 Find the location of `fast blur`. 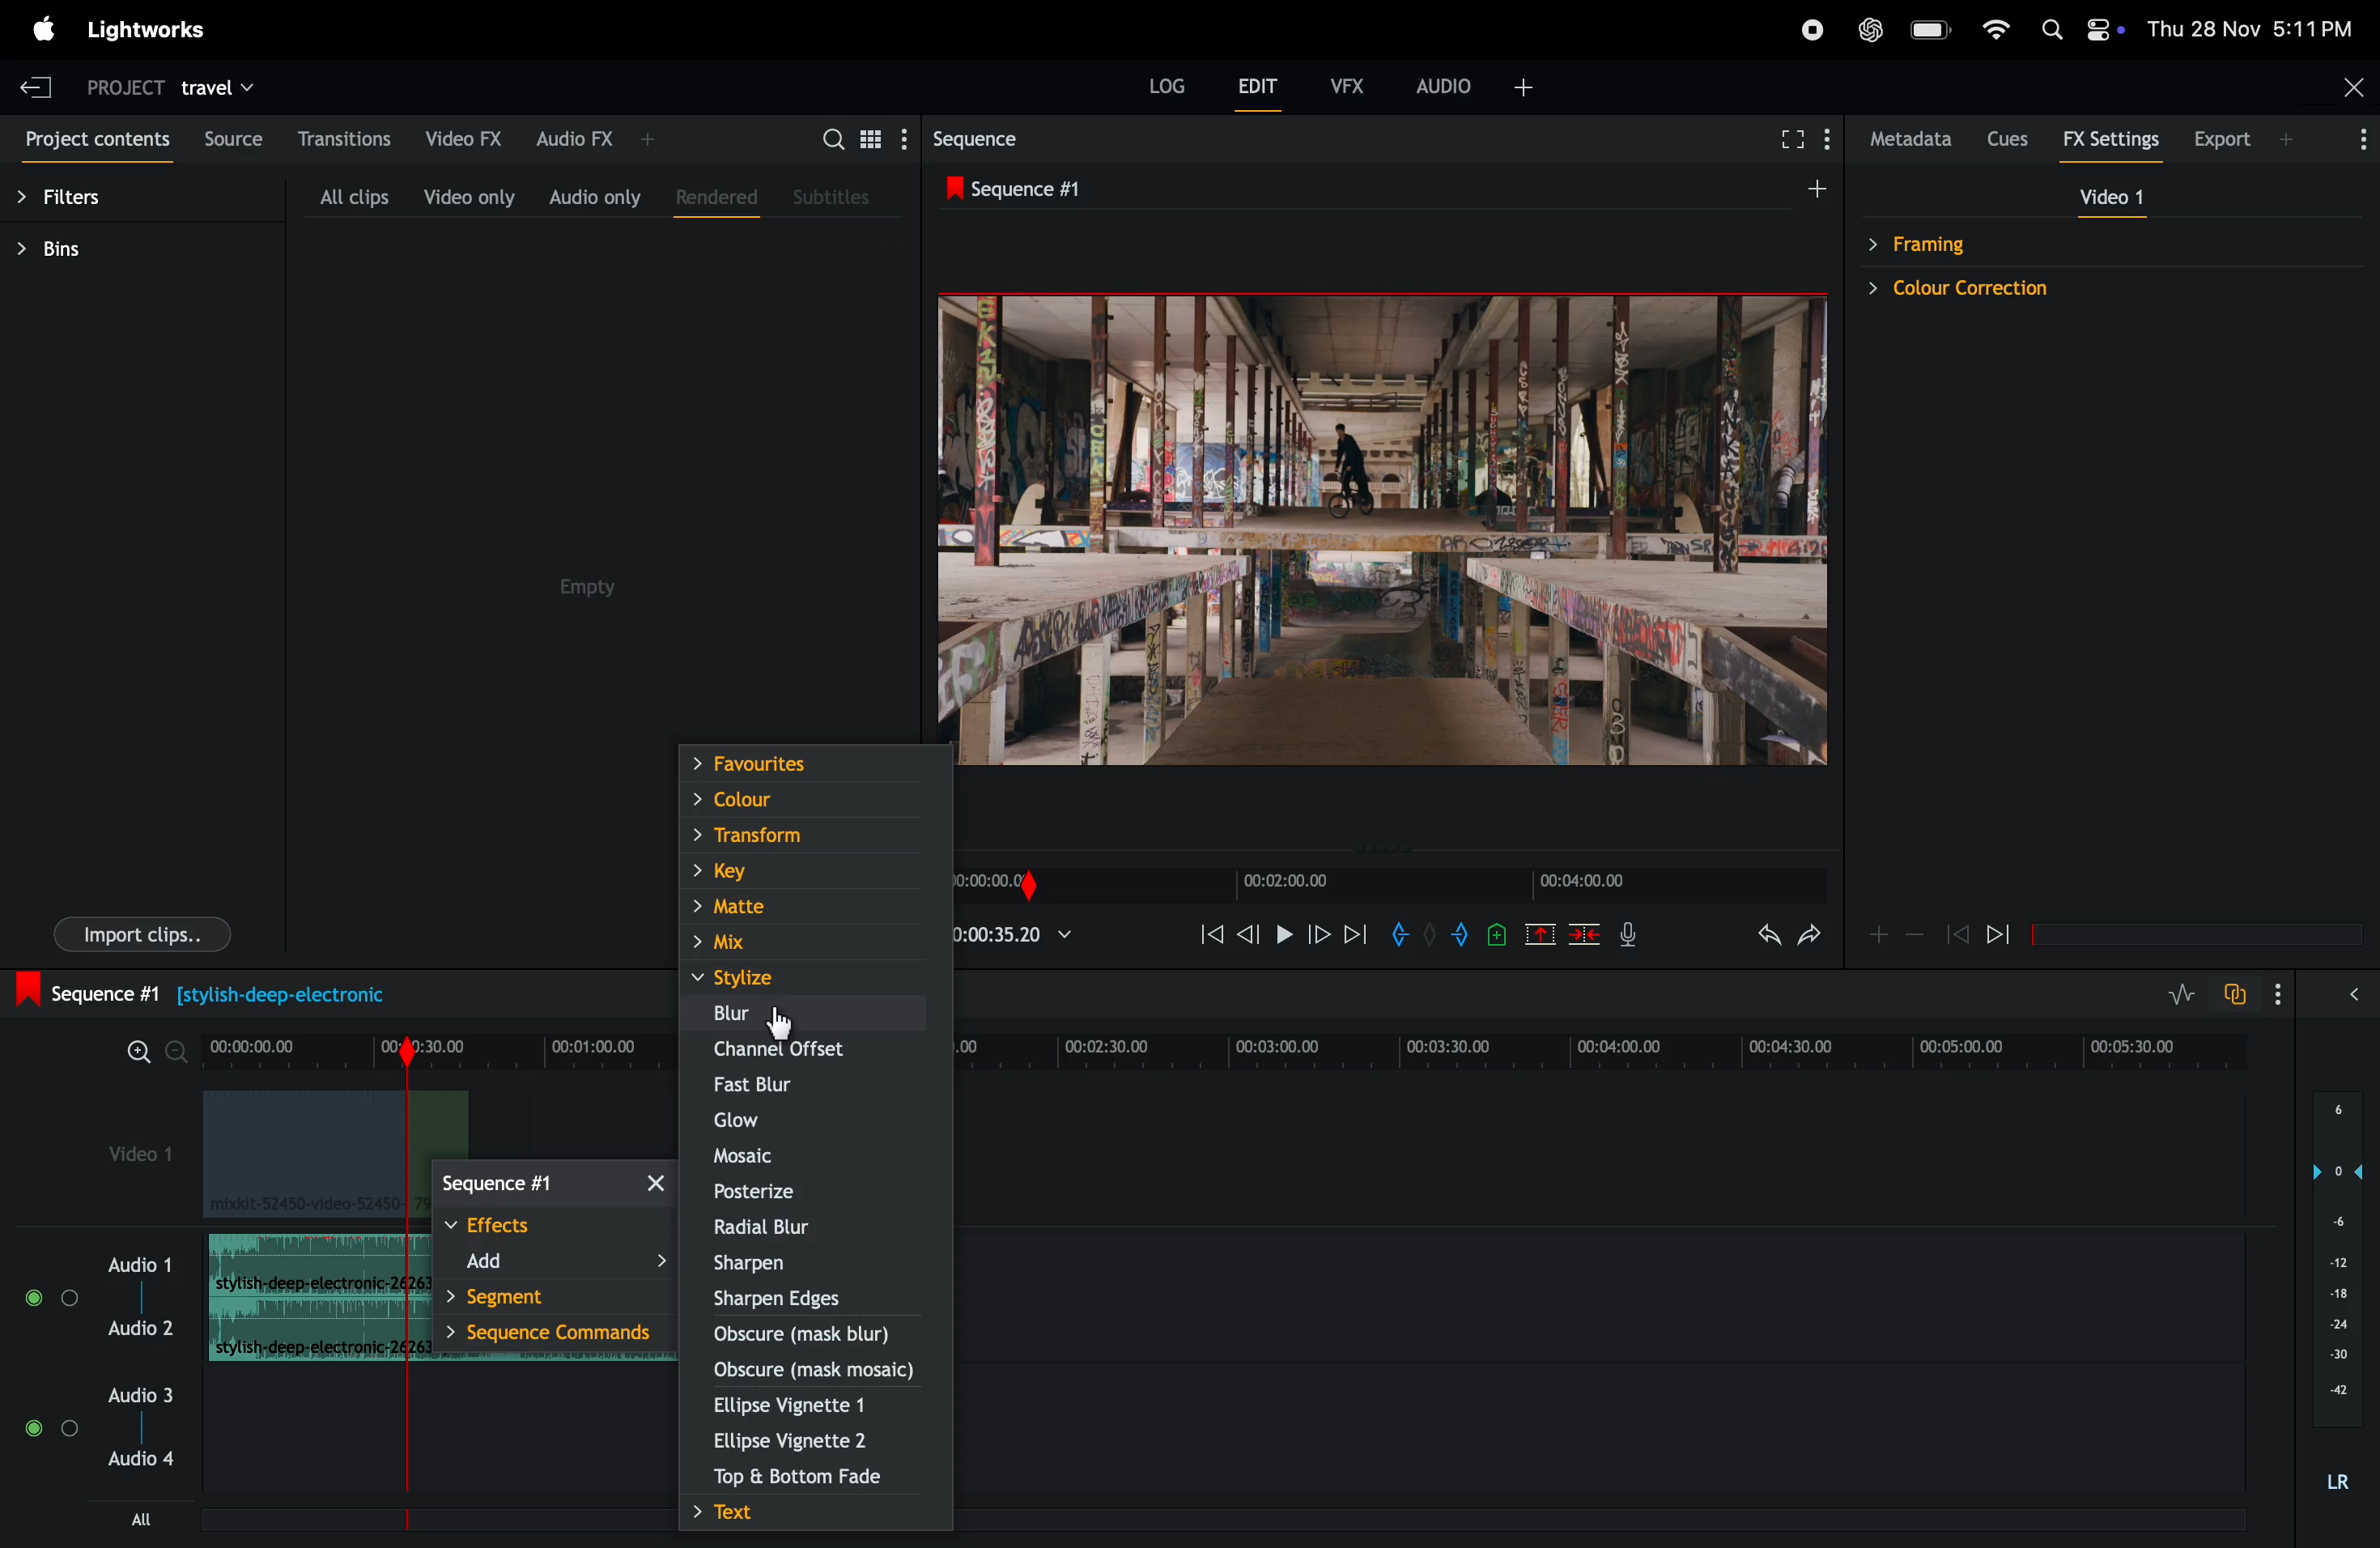

fast blur is located at coordinates (816, 1085).